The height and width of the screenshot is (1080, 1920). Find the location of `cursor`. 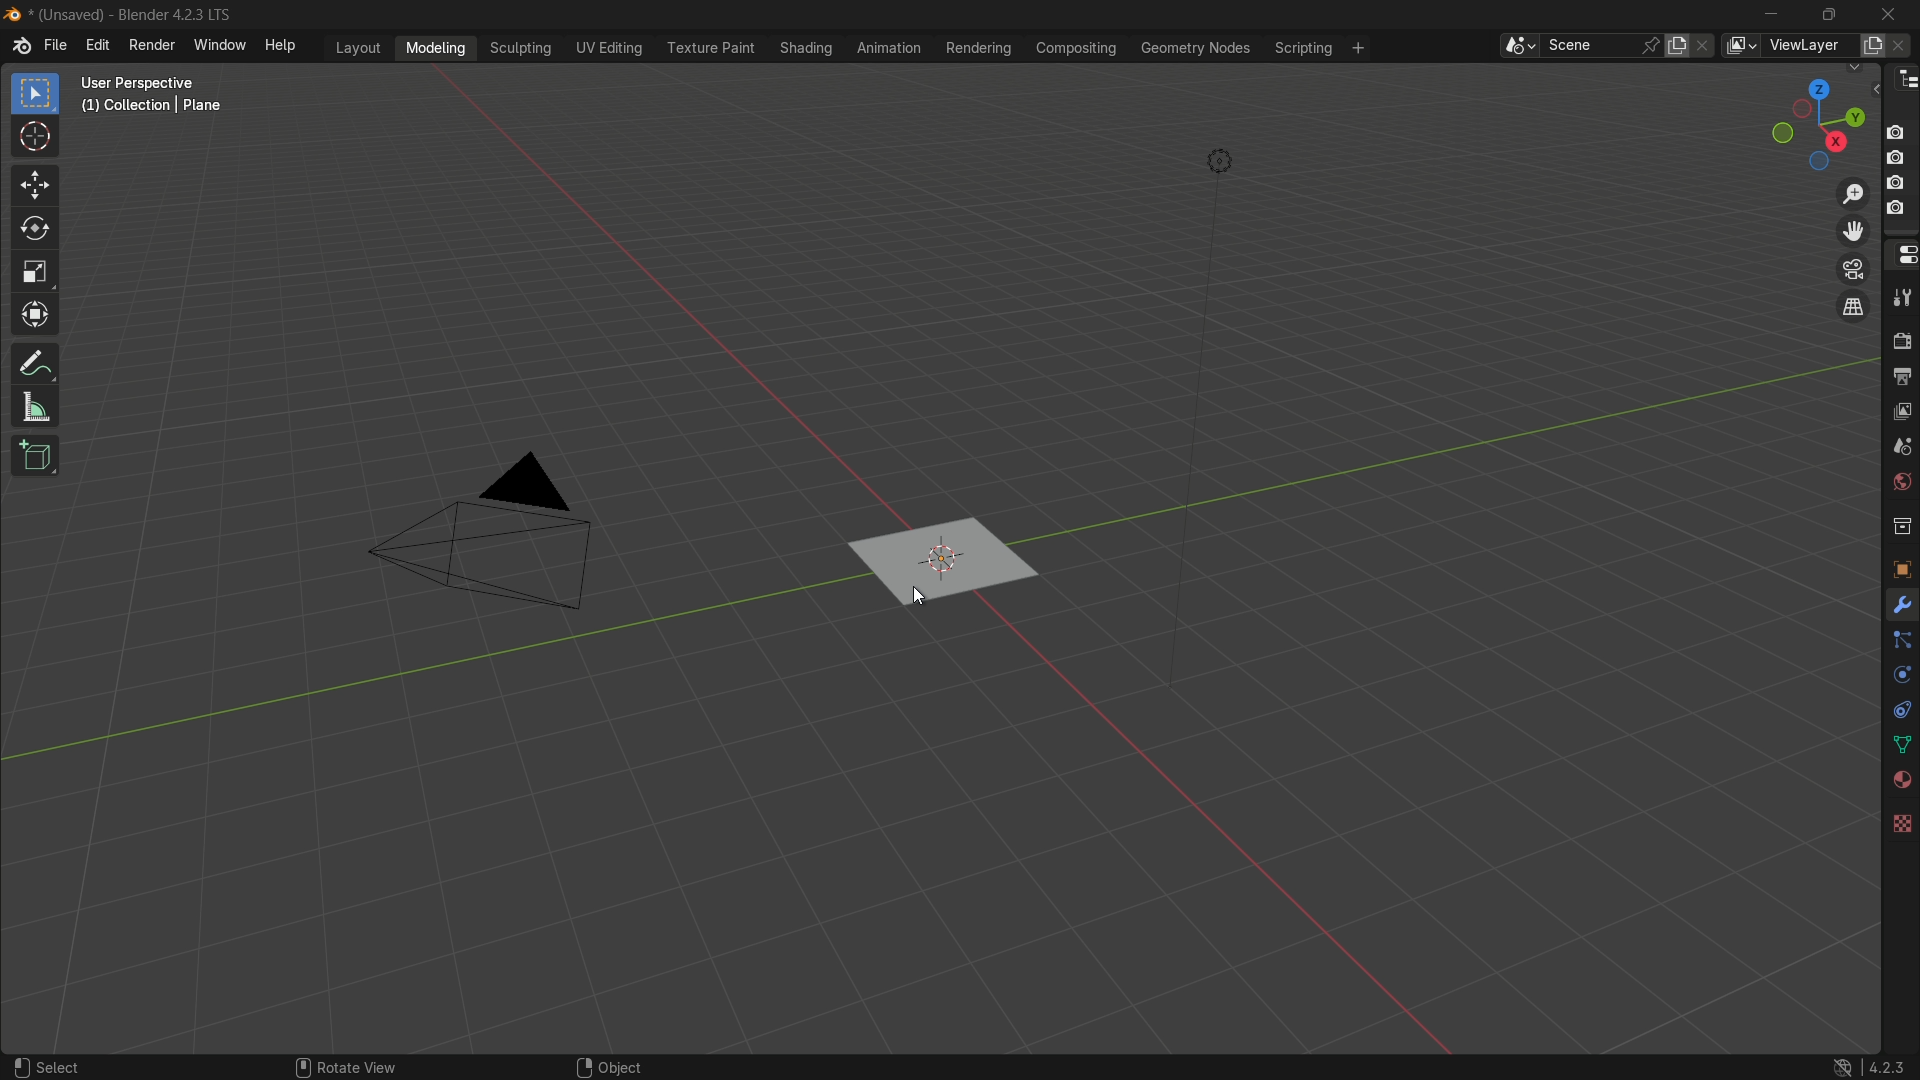

cursor is located at coordinates (36, 138).